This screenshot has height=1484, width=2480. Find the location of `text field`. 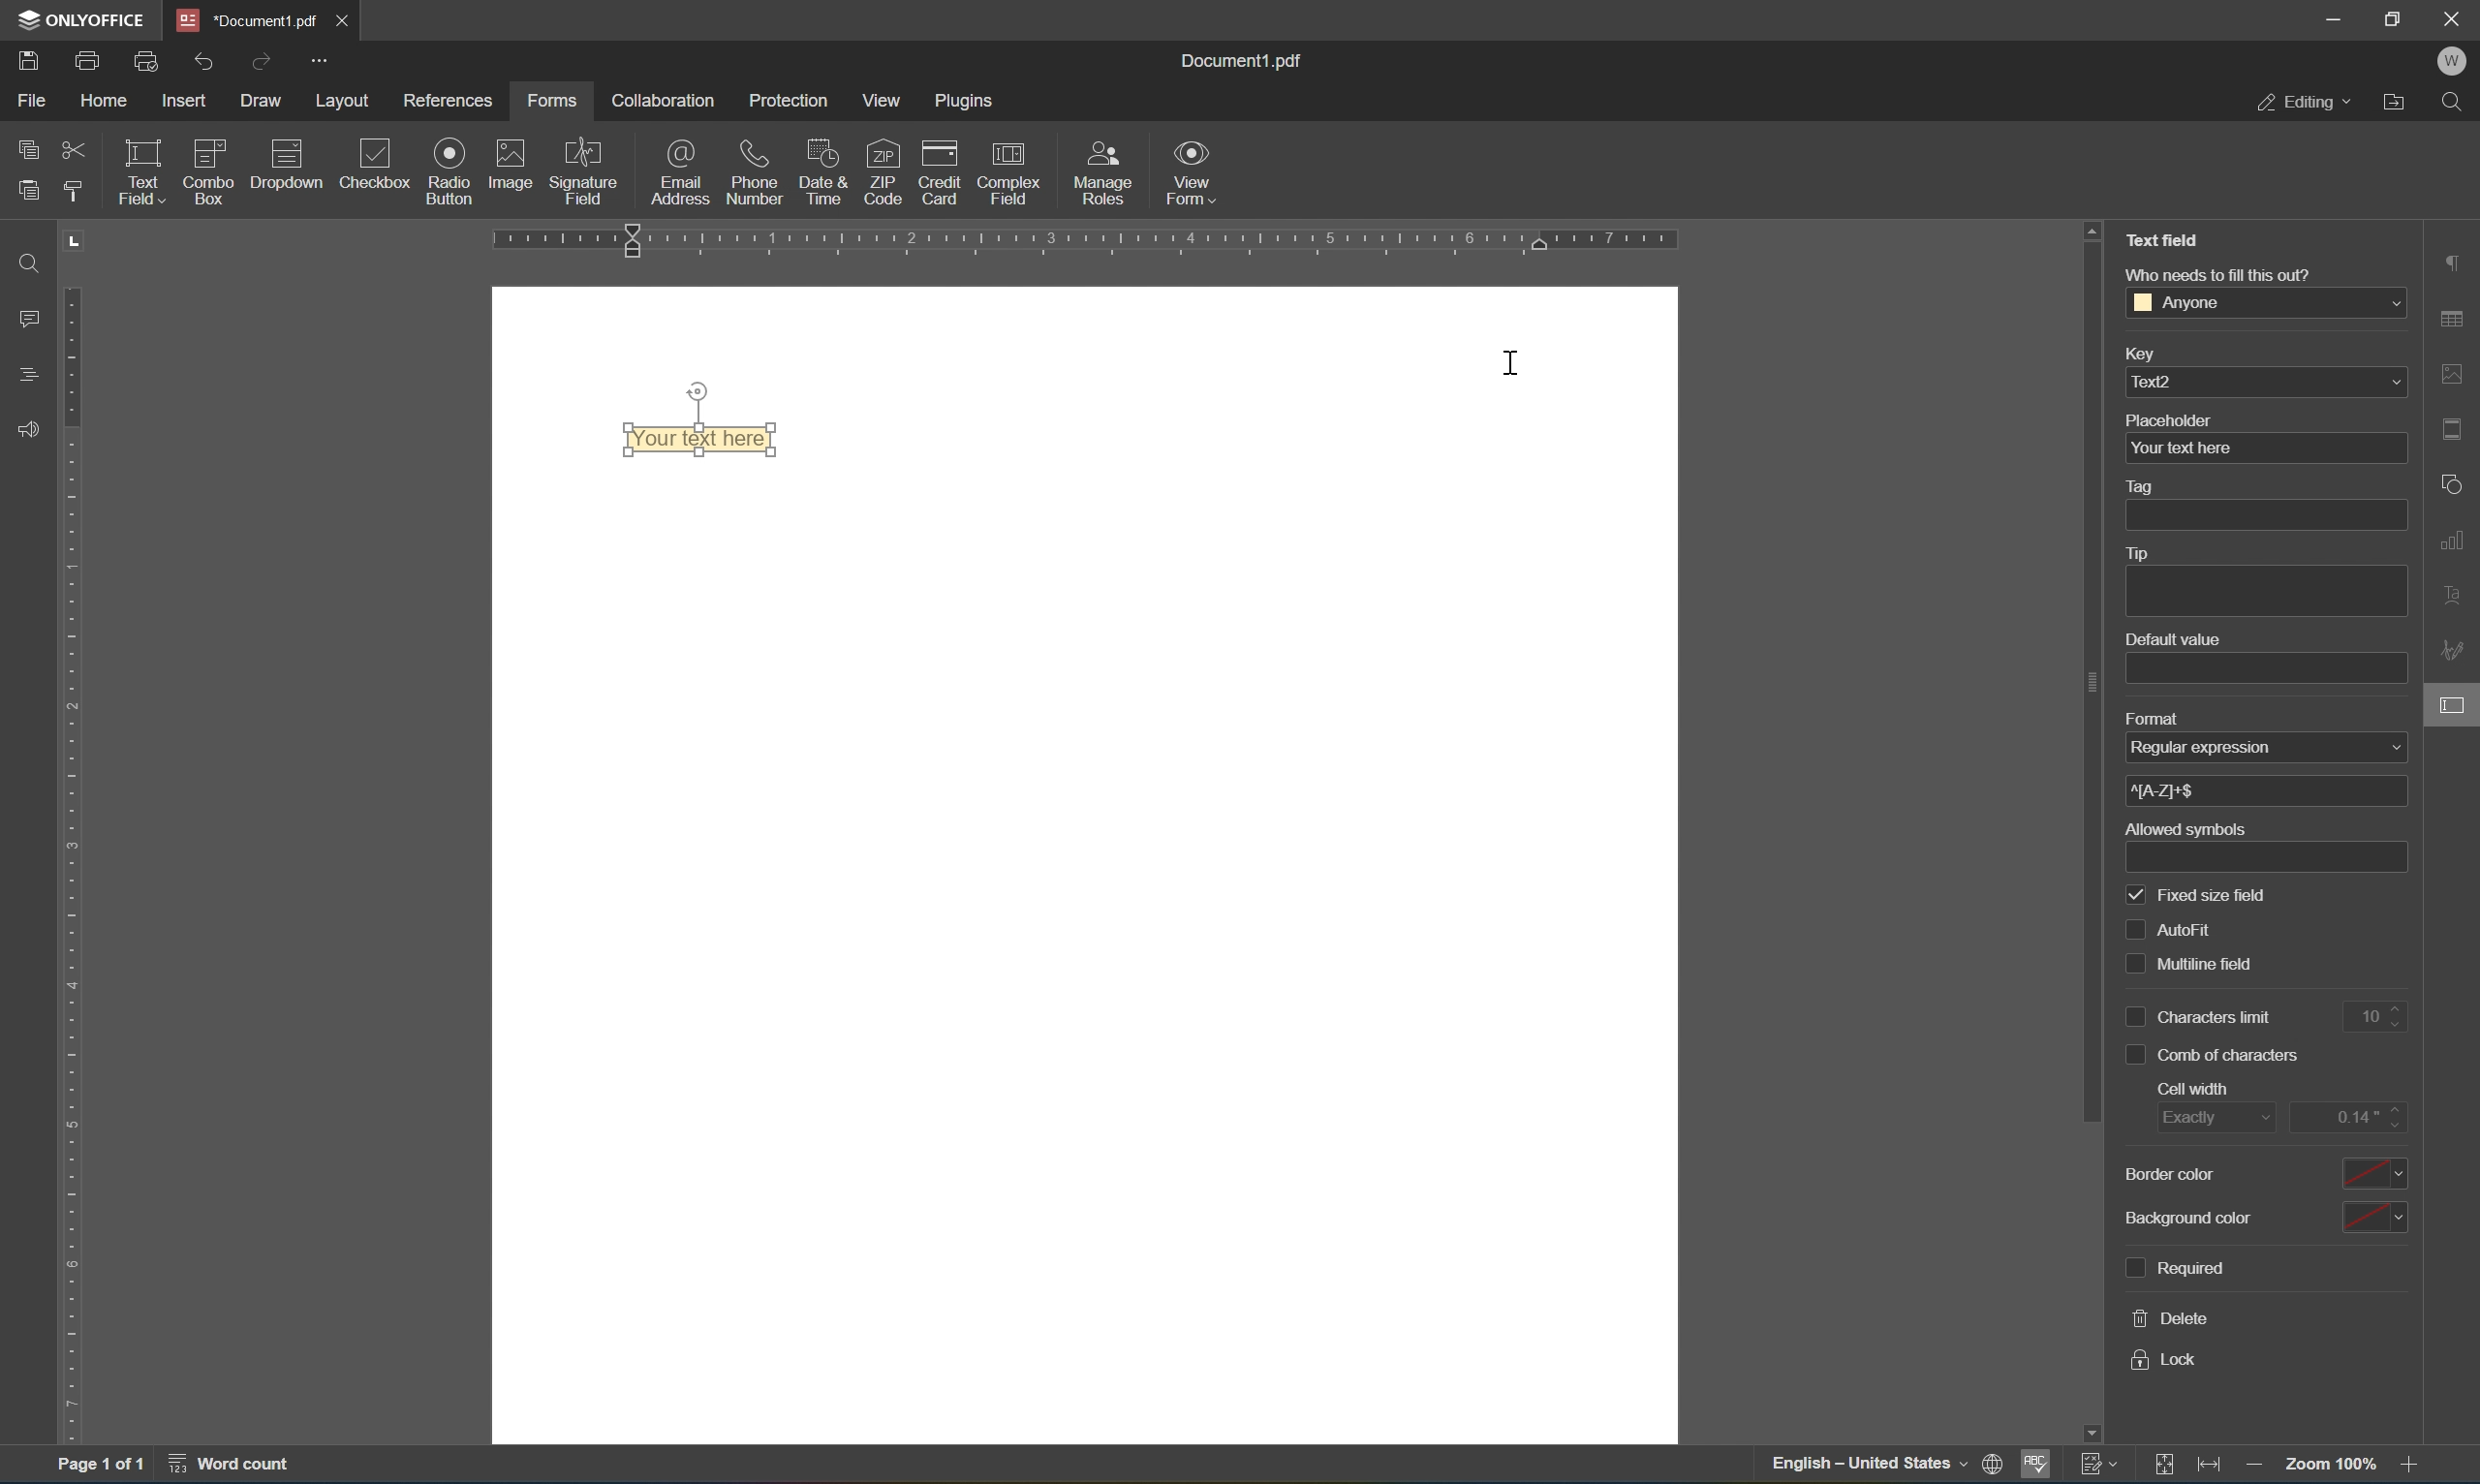

text field is located at coordinates (138, 170).